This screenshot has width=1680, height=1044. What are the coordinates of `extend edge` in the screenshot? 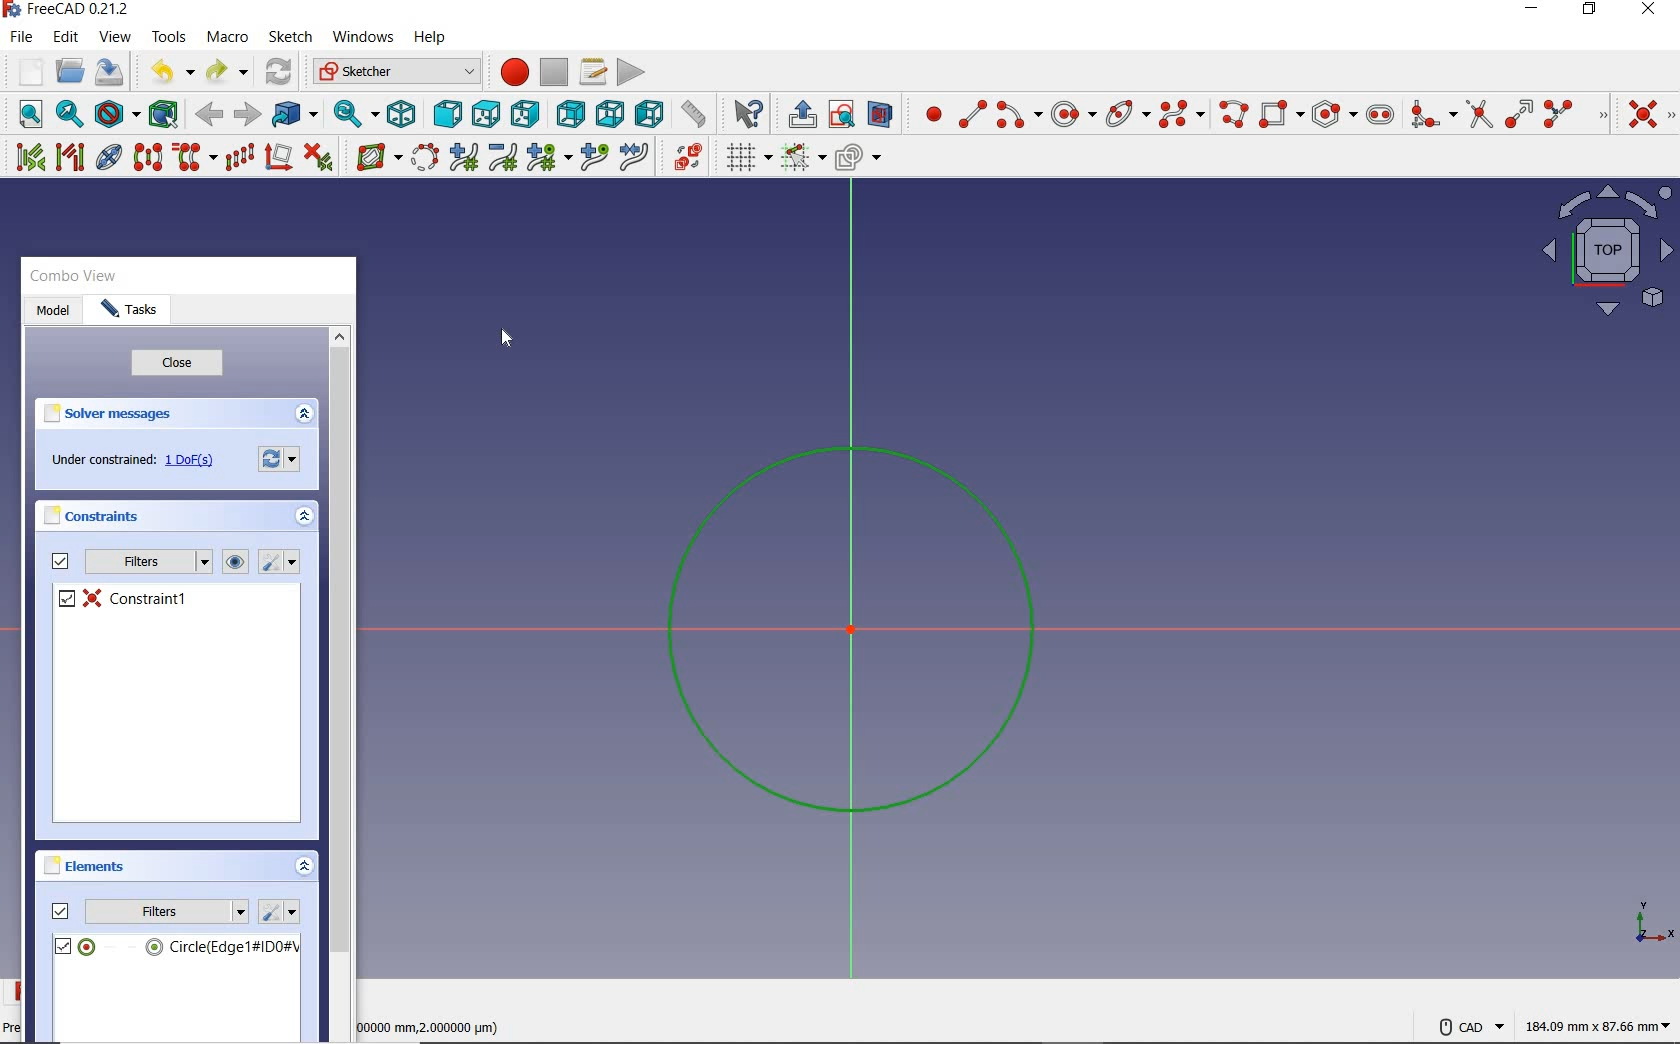 It's located at (1519, 112).